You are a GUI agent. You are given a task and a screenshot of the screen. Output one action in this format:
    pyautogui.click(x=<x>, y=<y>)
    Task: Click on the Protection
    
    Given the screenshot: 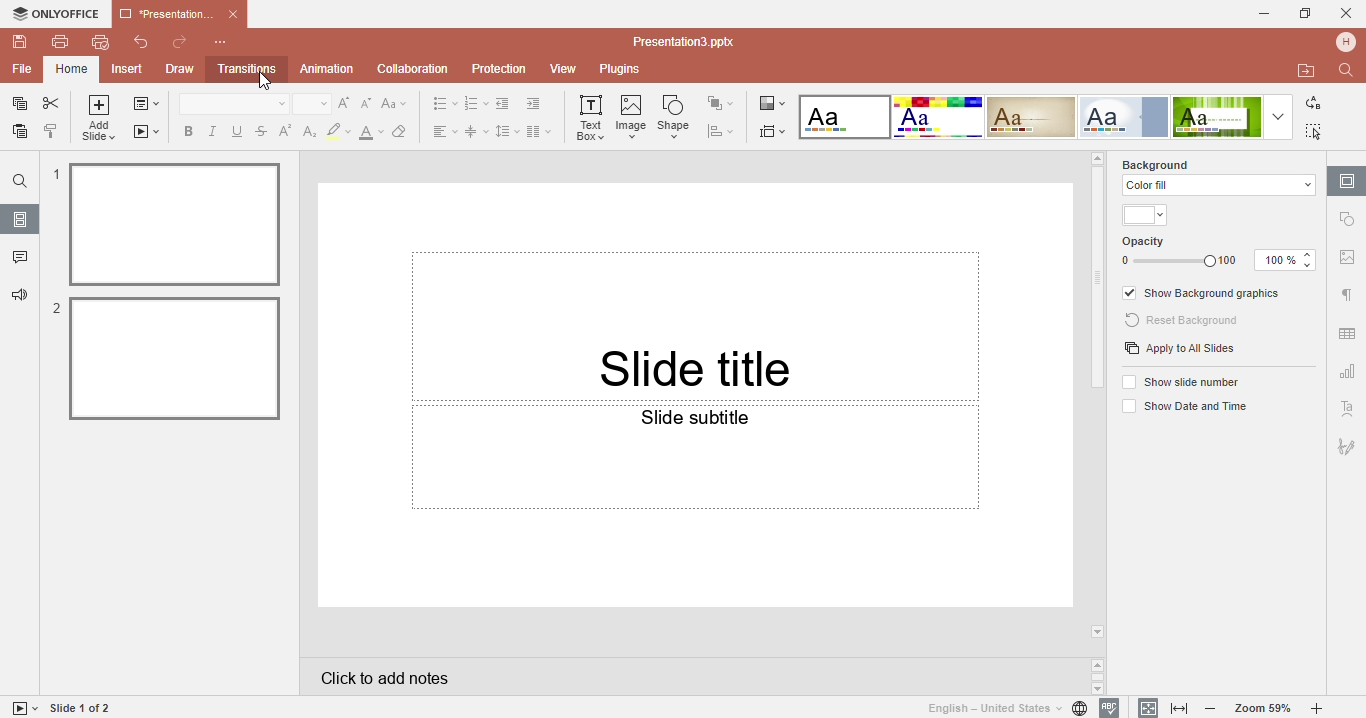 What is the action you would take?
    pyautogui.click(x=502, y=68)
    